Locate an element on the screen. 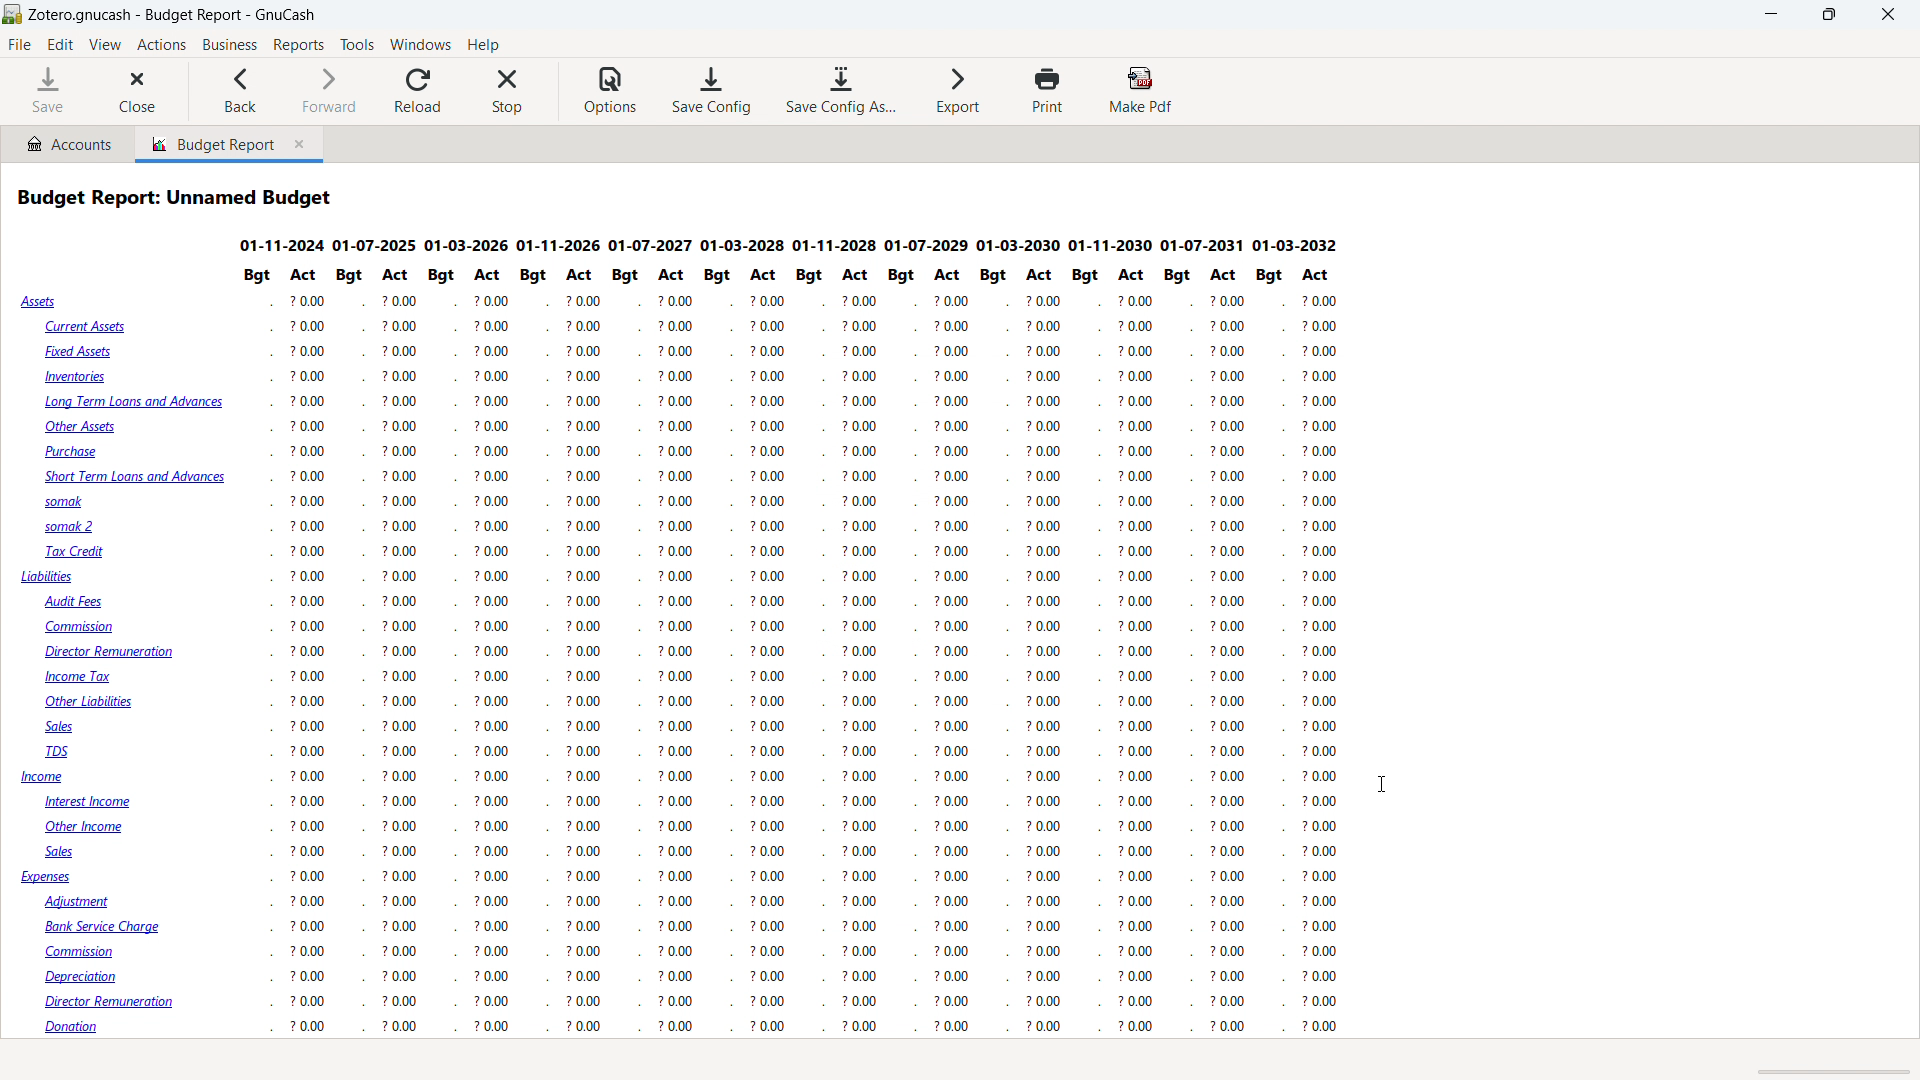  Sales is located at coordinates (70, 728).